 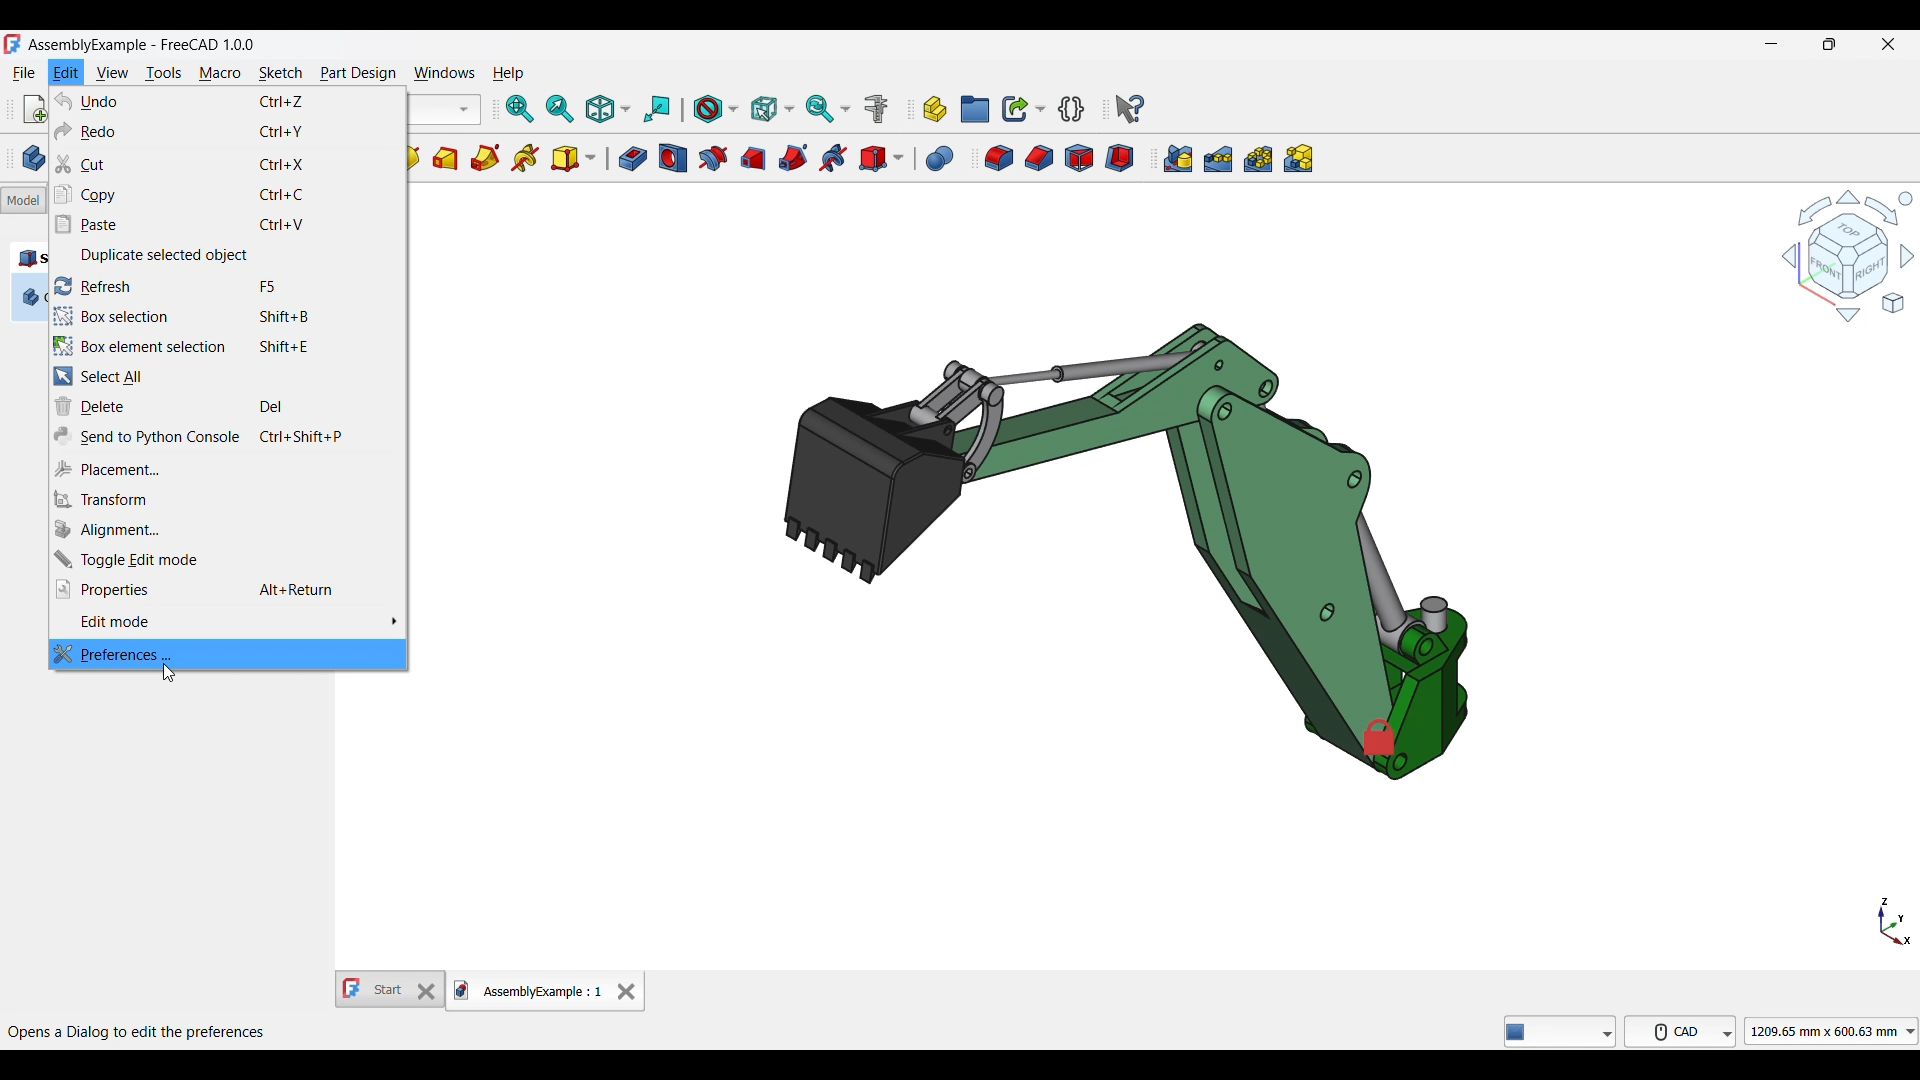 I want to click on Transform, so click(x=227, y=500).